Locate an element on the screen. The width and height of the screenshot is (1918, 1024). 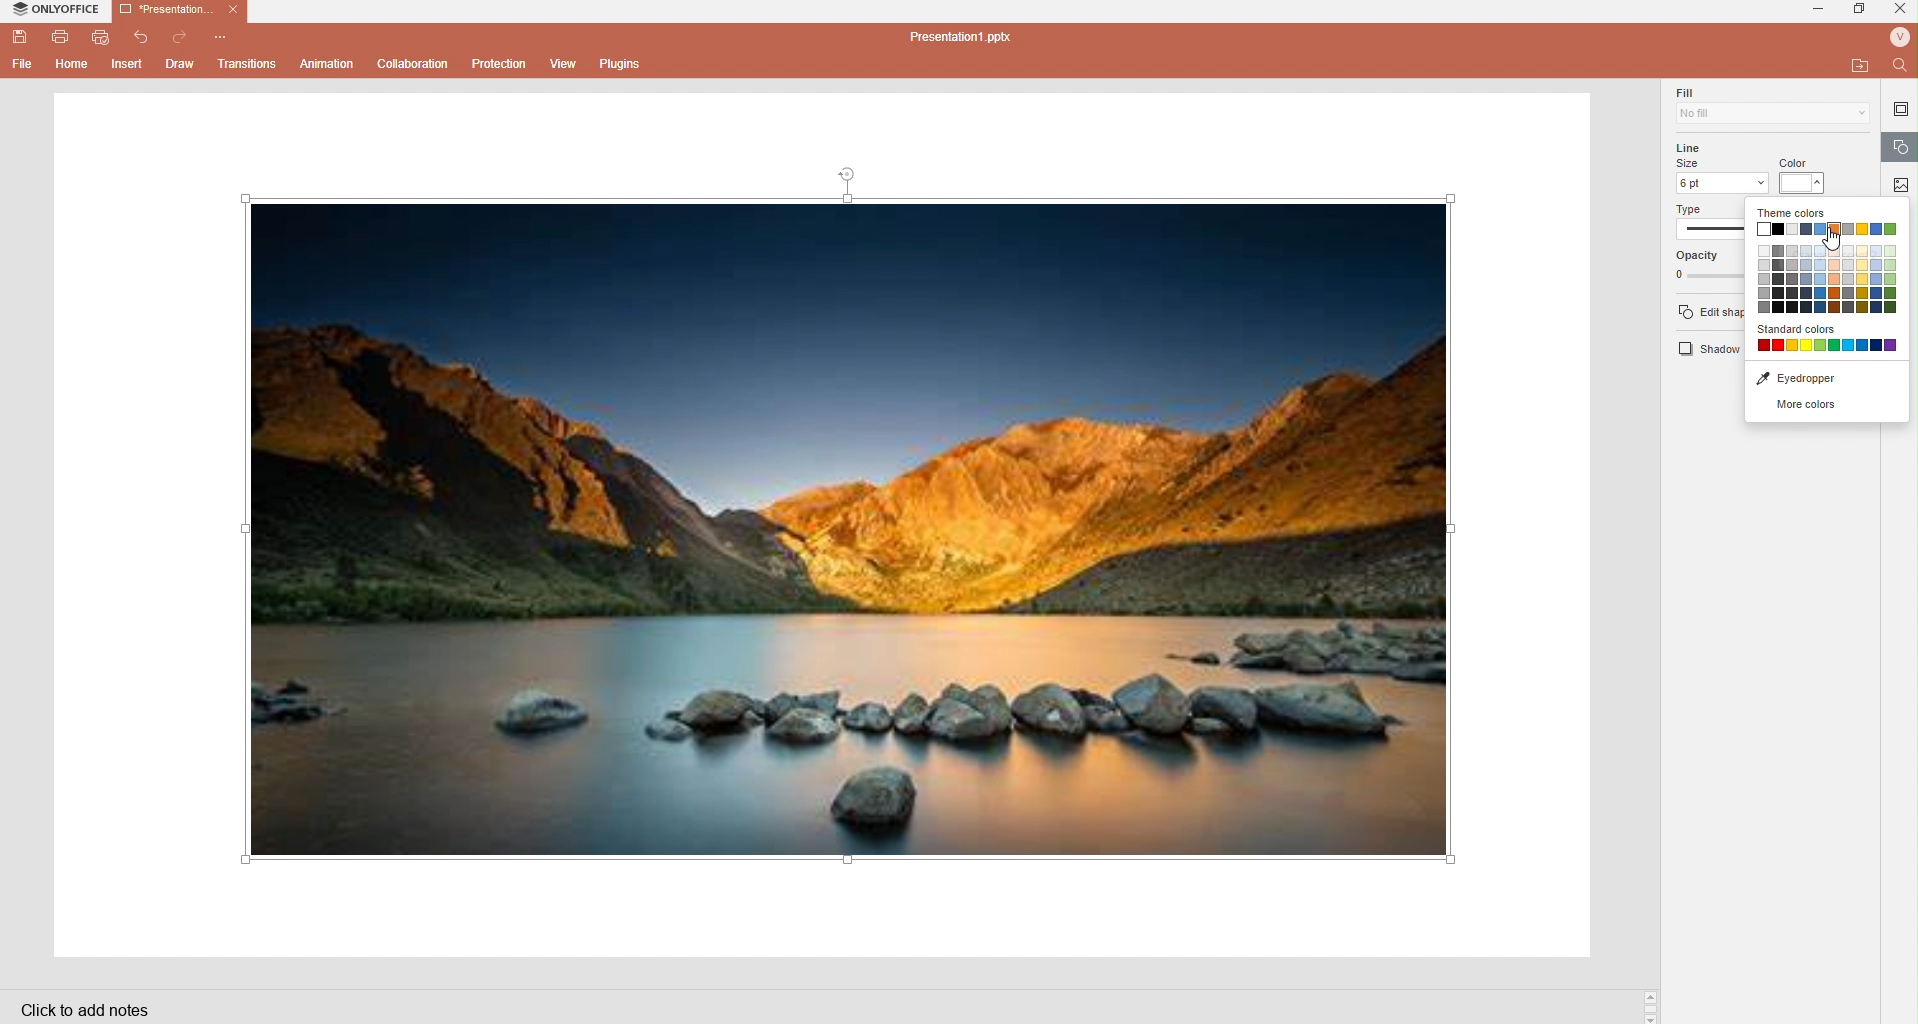
Collaboration is located at coordinates (413, 63).